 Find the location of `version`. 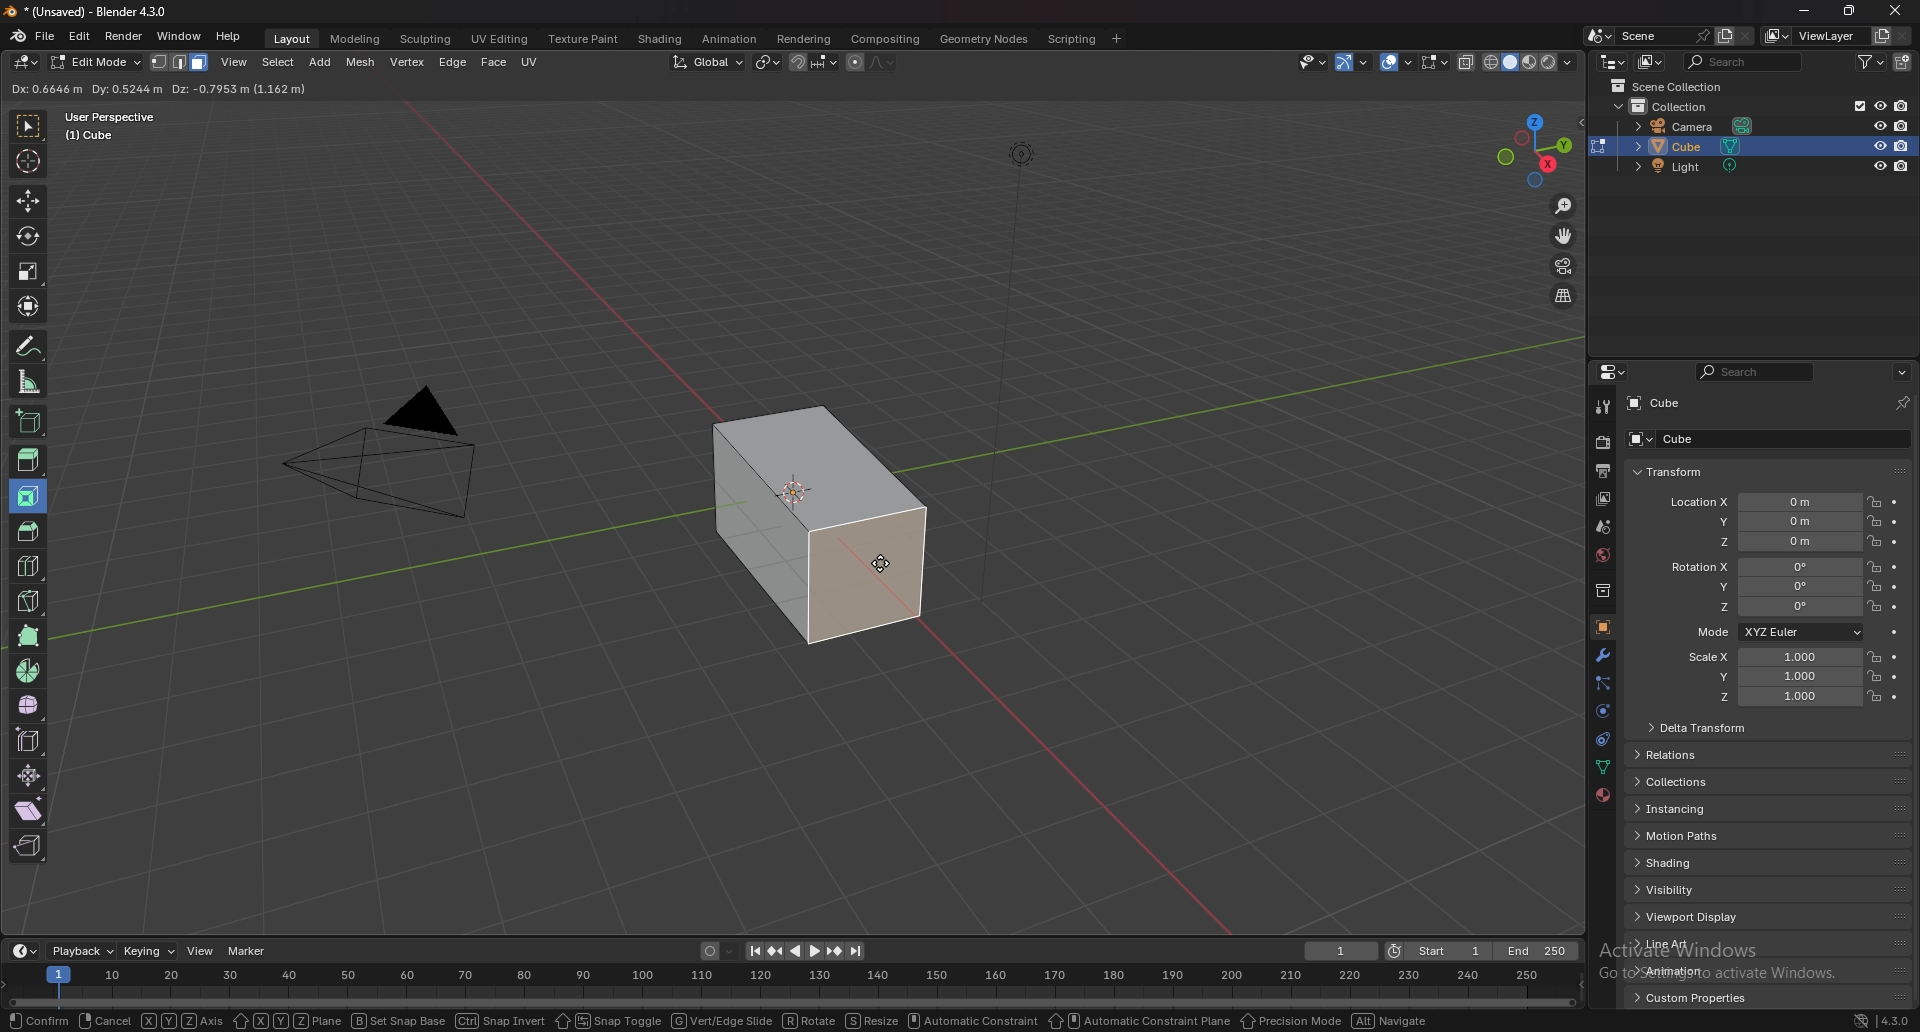

version is located at coordinates (1897, 1021).